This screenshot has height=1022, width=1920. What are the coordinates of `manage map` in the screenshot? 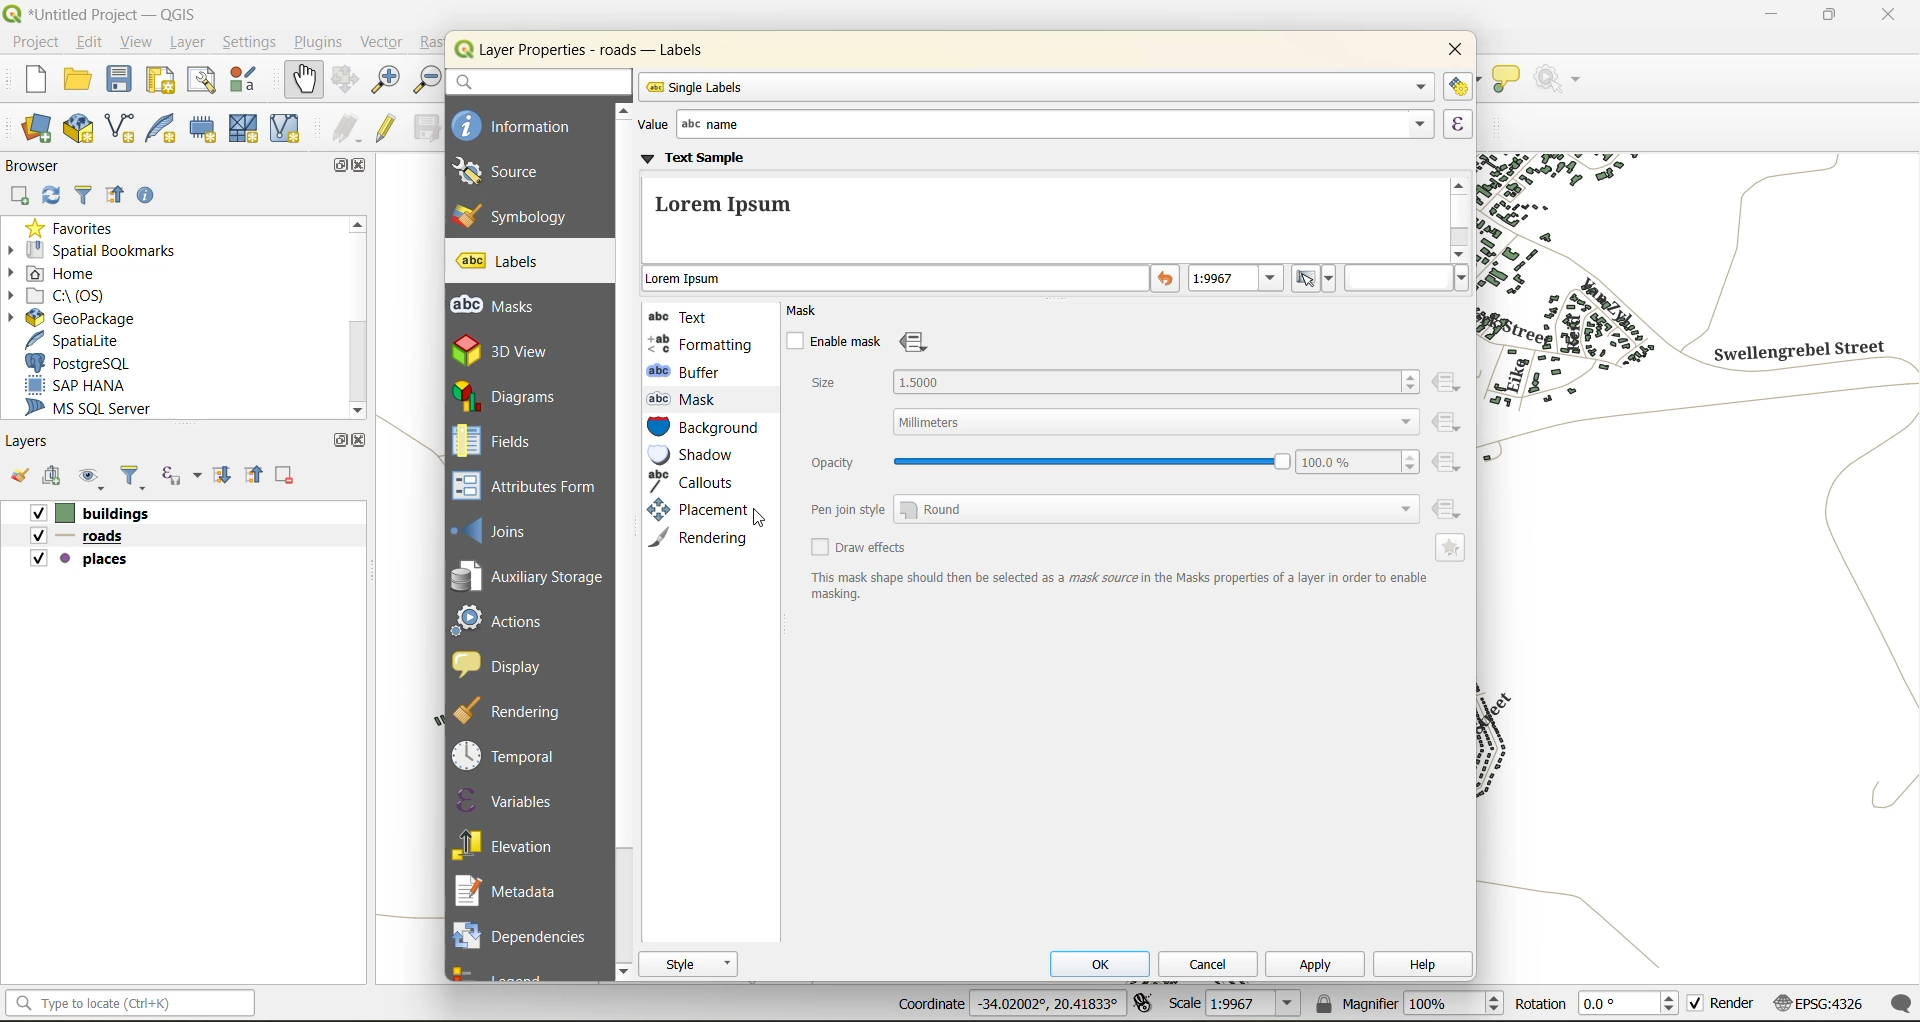 It's located at (94, 477).